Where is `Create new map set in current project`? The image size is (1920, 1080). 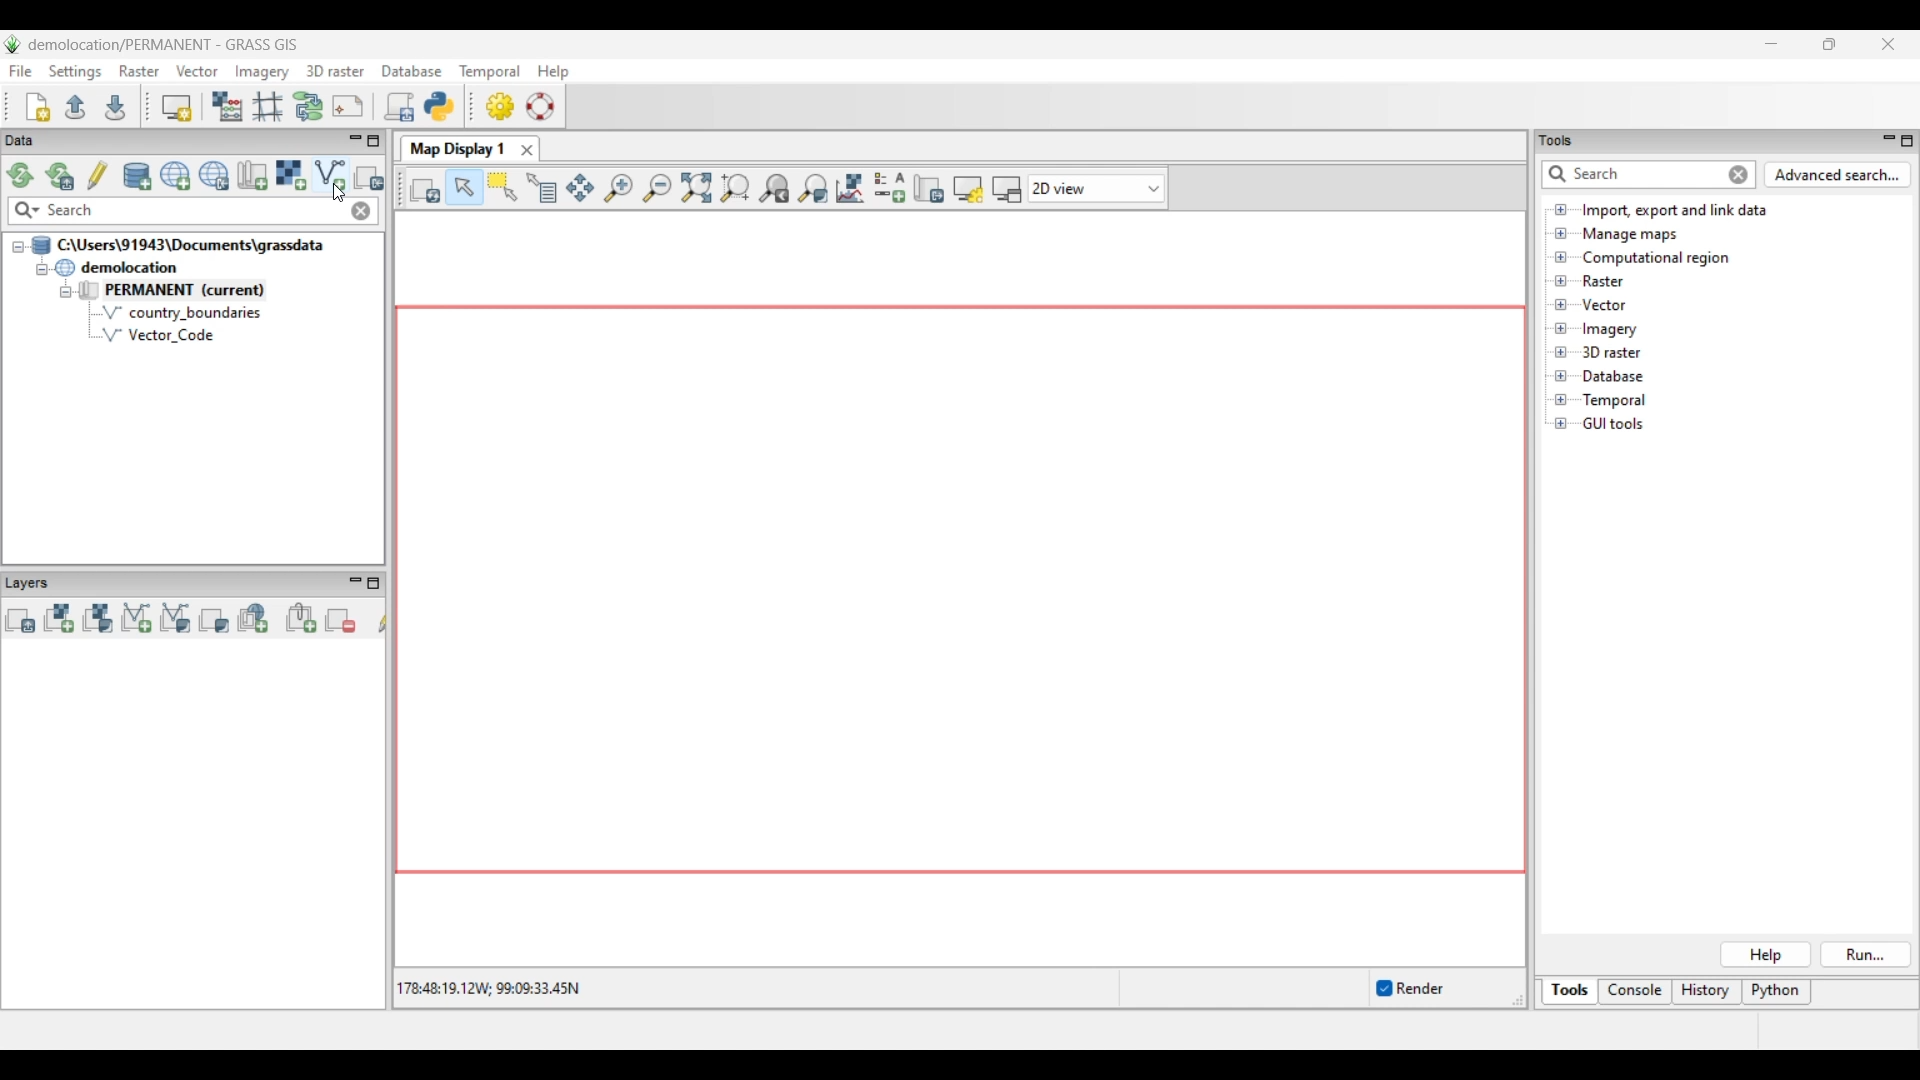
Create new map set in current project is located at coordinates (250, 175).